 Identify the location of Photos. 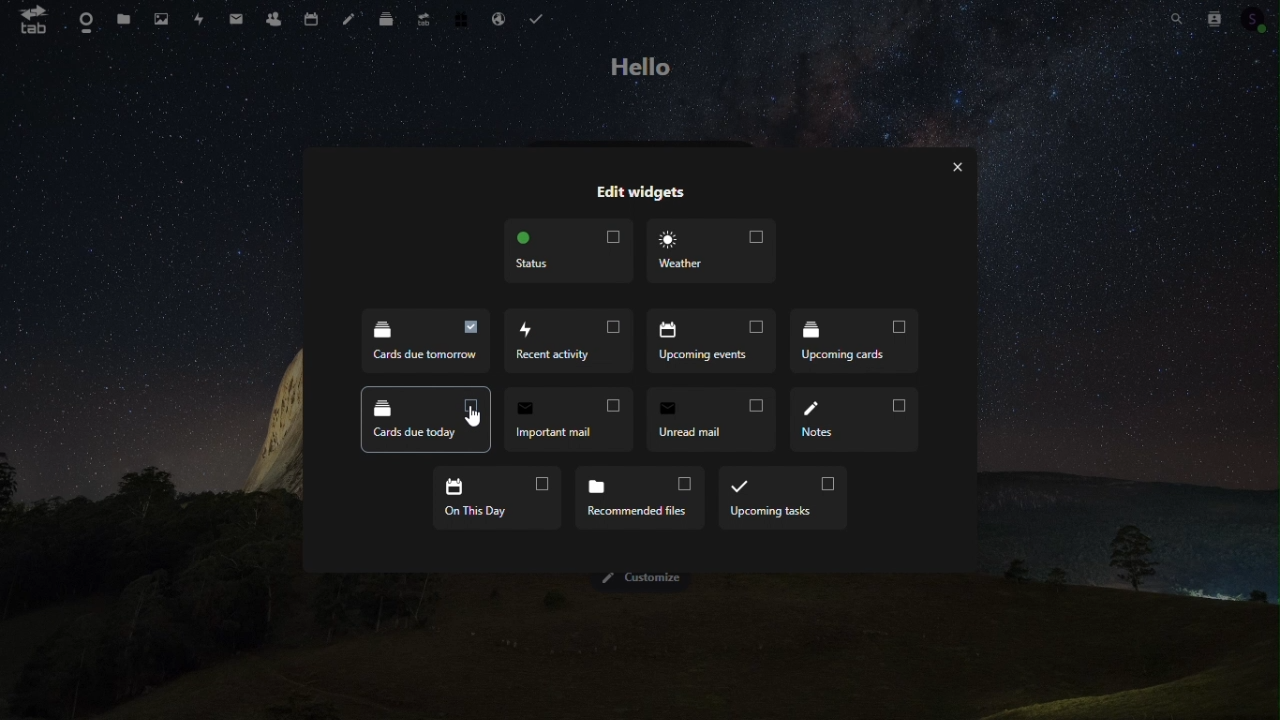
(162, 16).